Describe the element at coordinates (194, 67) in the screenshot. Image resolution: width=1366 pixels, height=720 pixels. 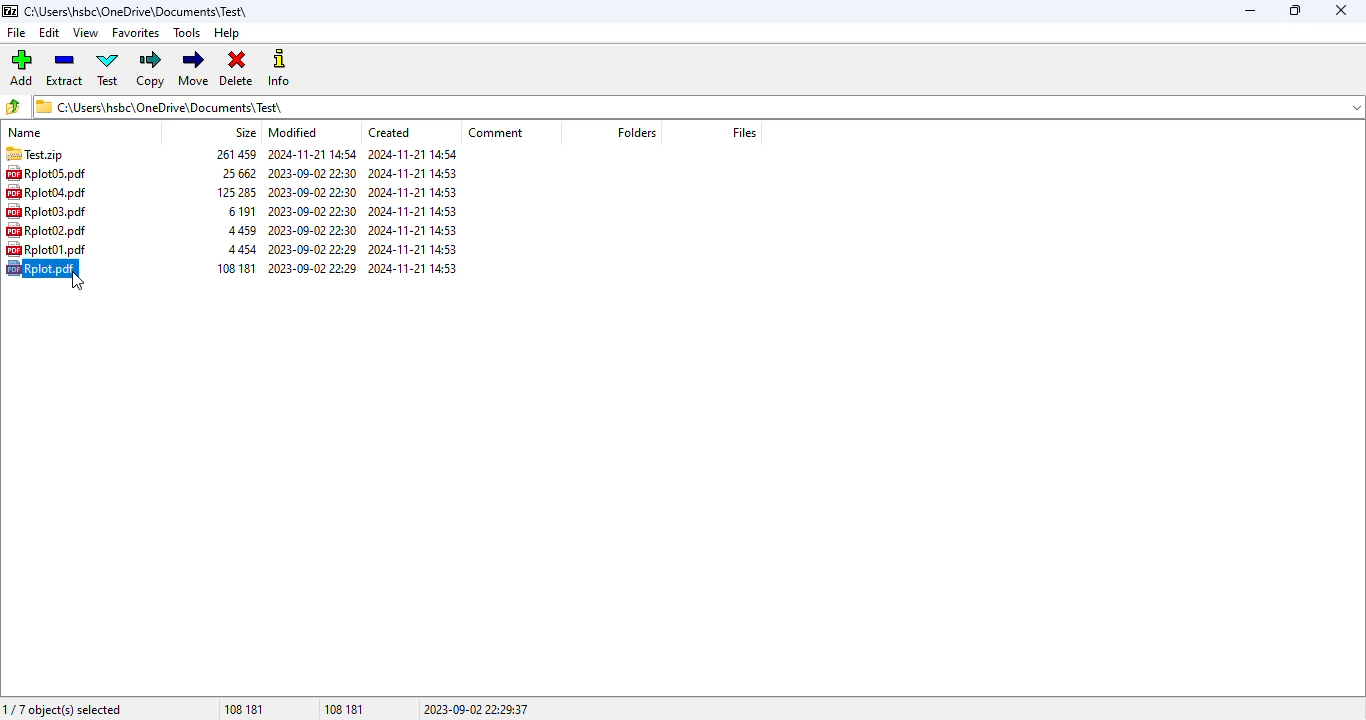
I see `move` at that location.